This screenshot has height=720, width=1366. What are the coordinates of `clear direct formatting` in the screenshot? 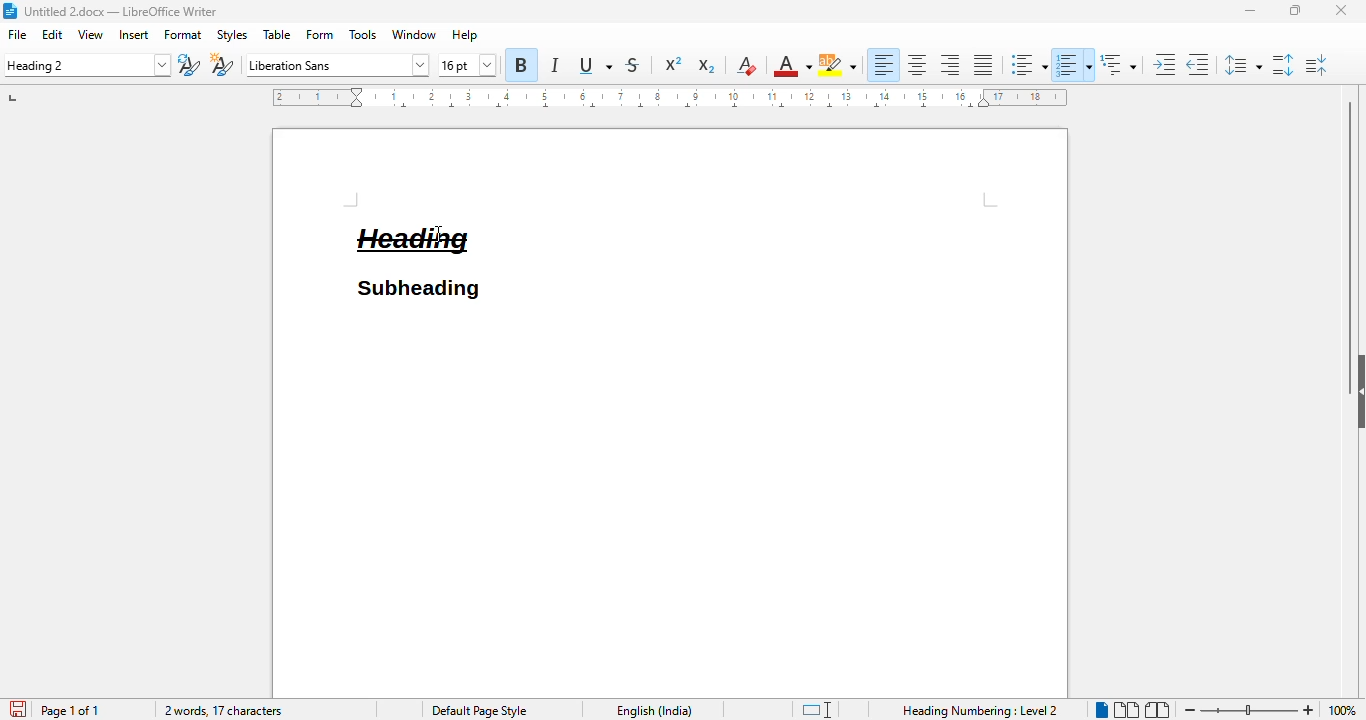 It's located at (745, 65).